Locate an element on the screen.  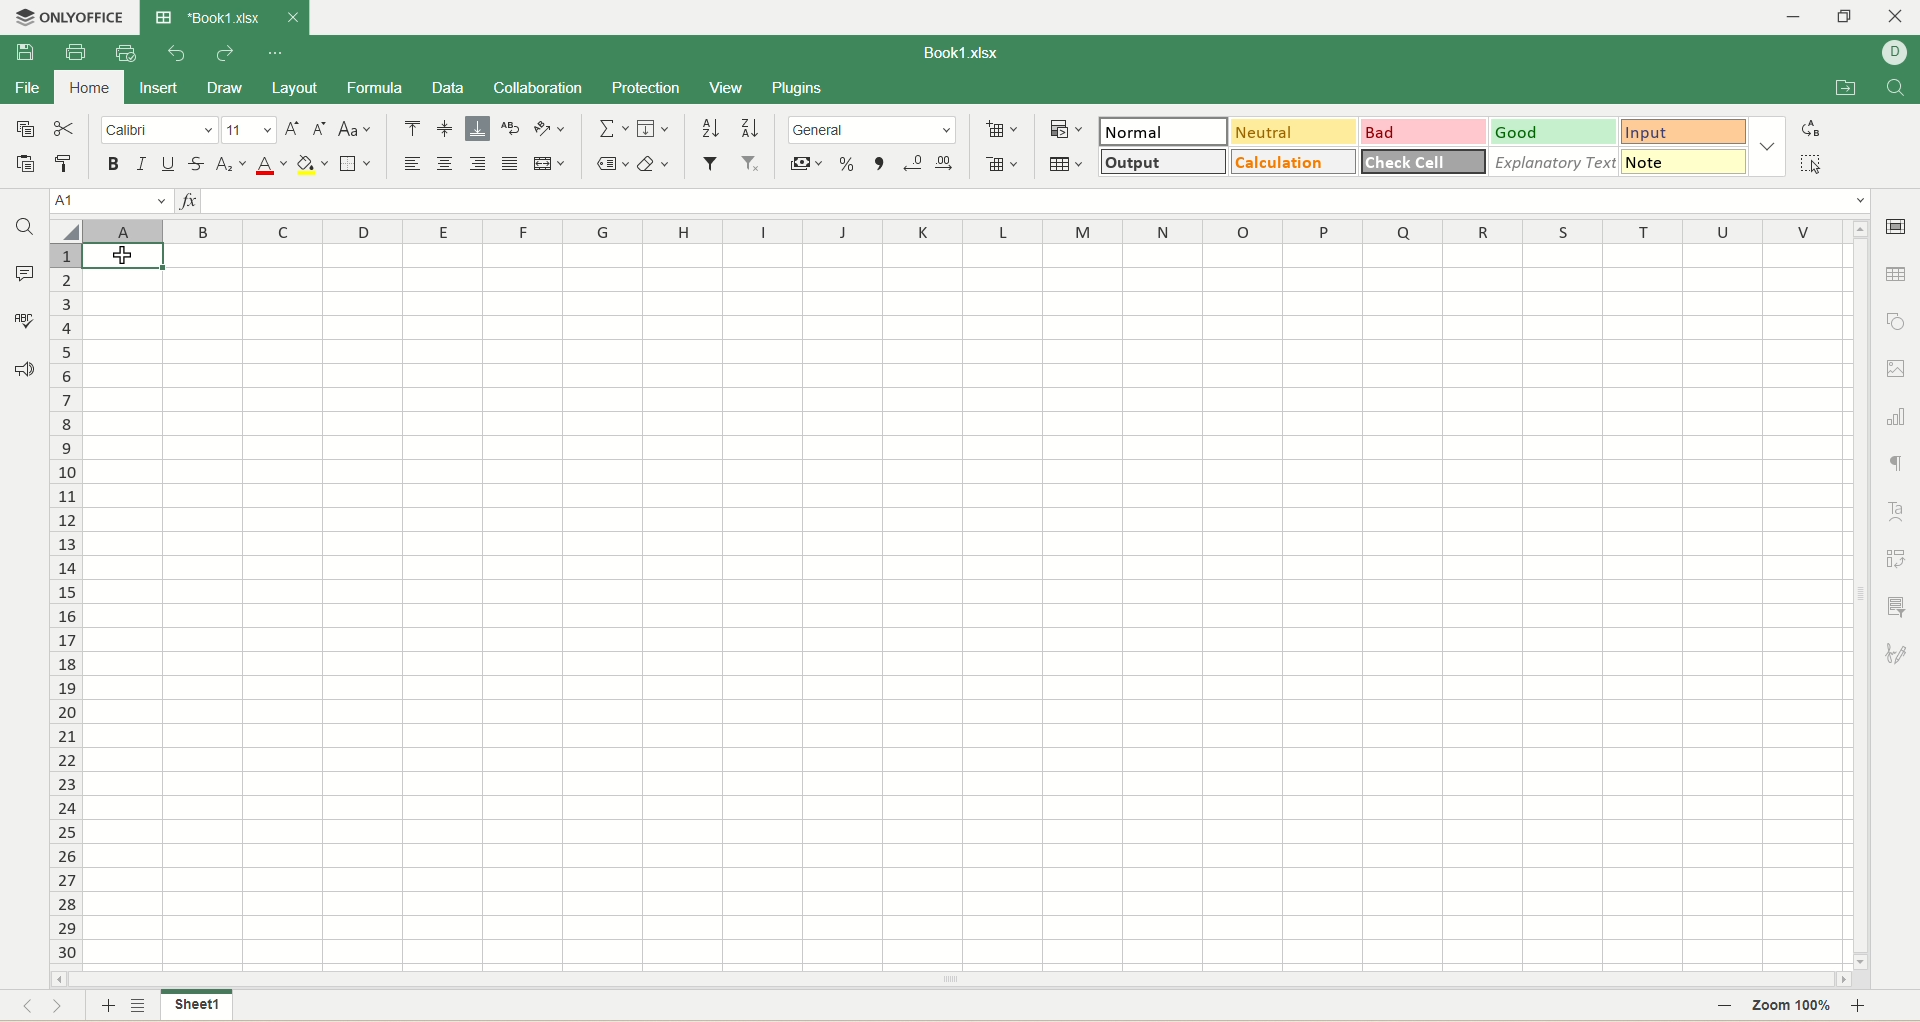
underline is located at coordinates (170, 166).